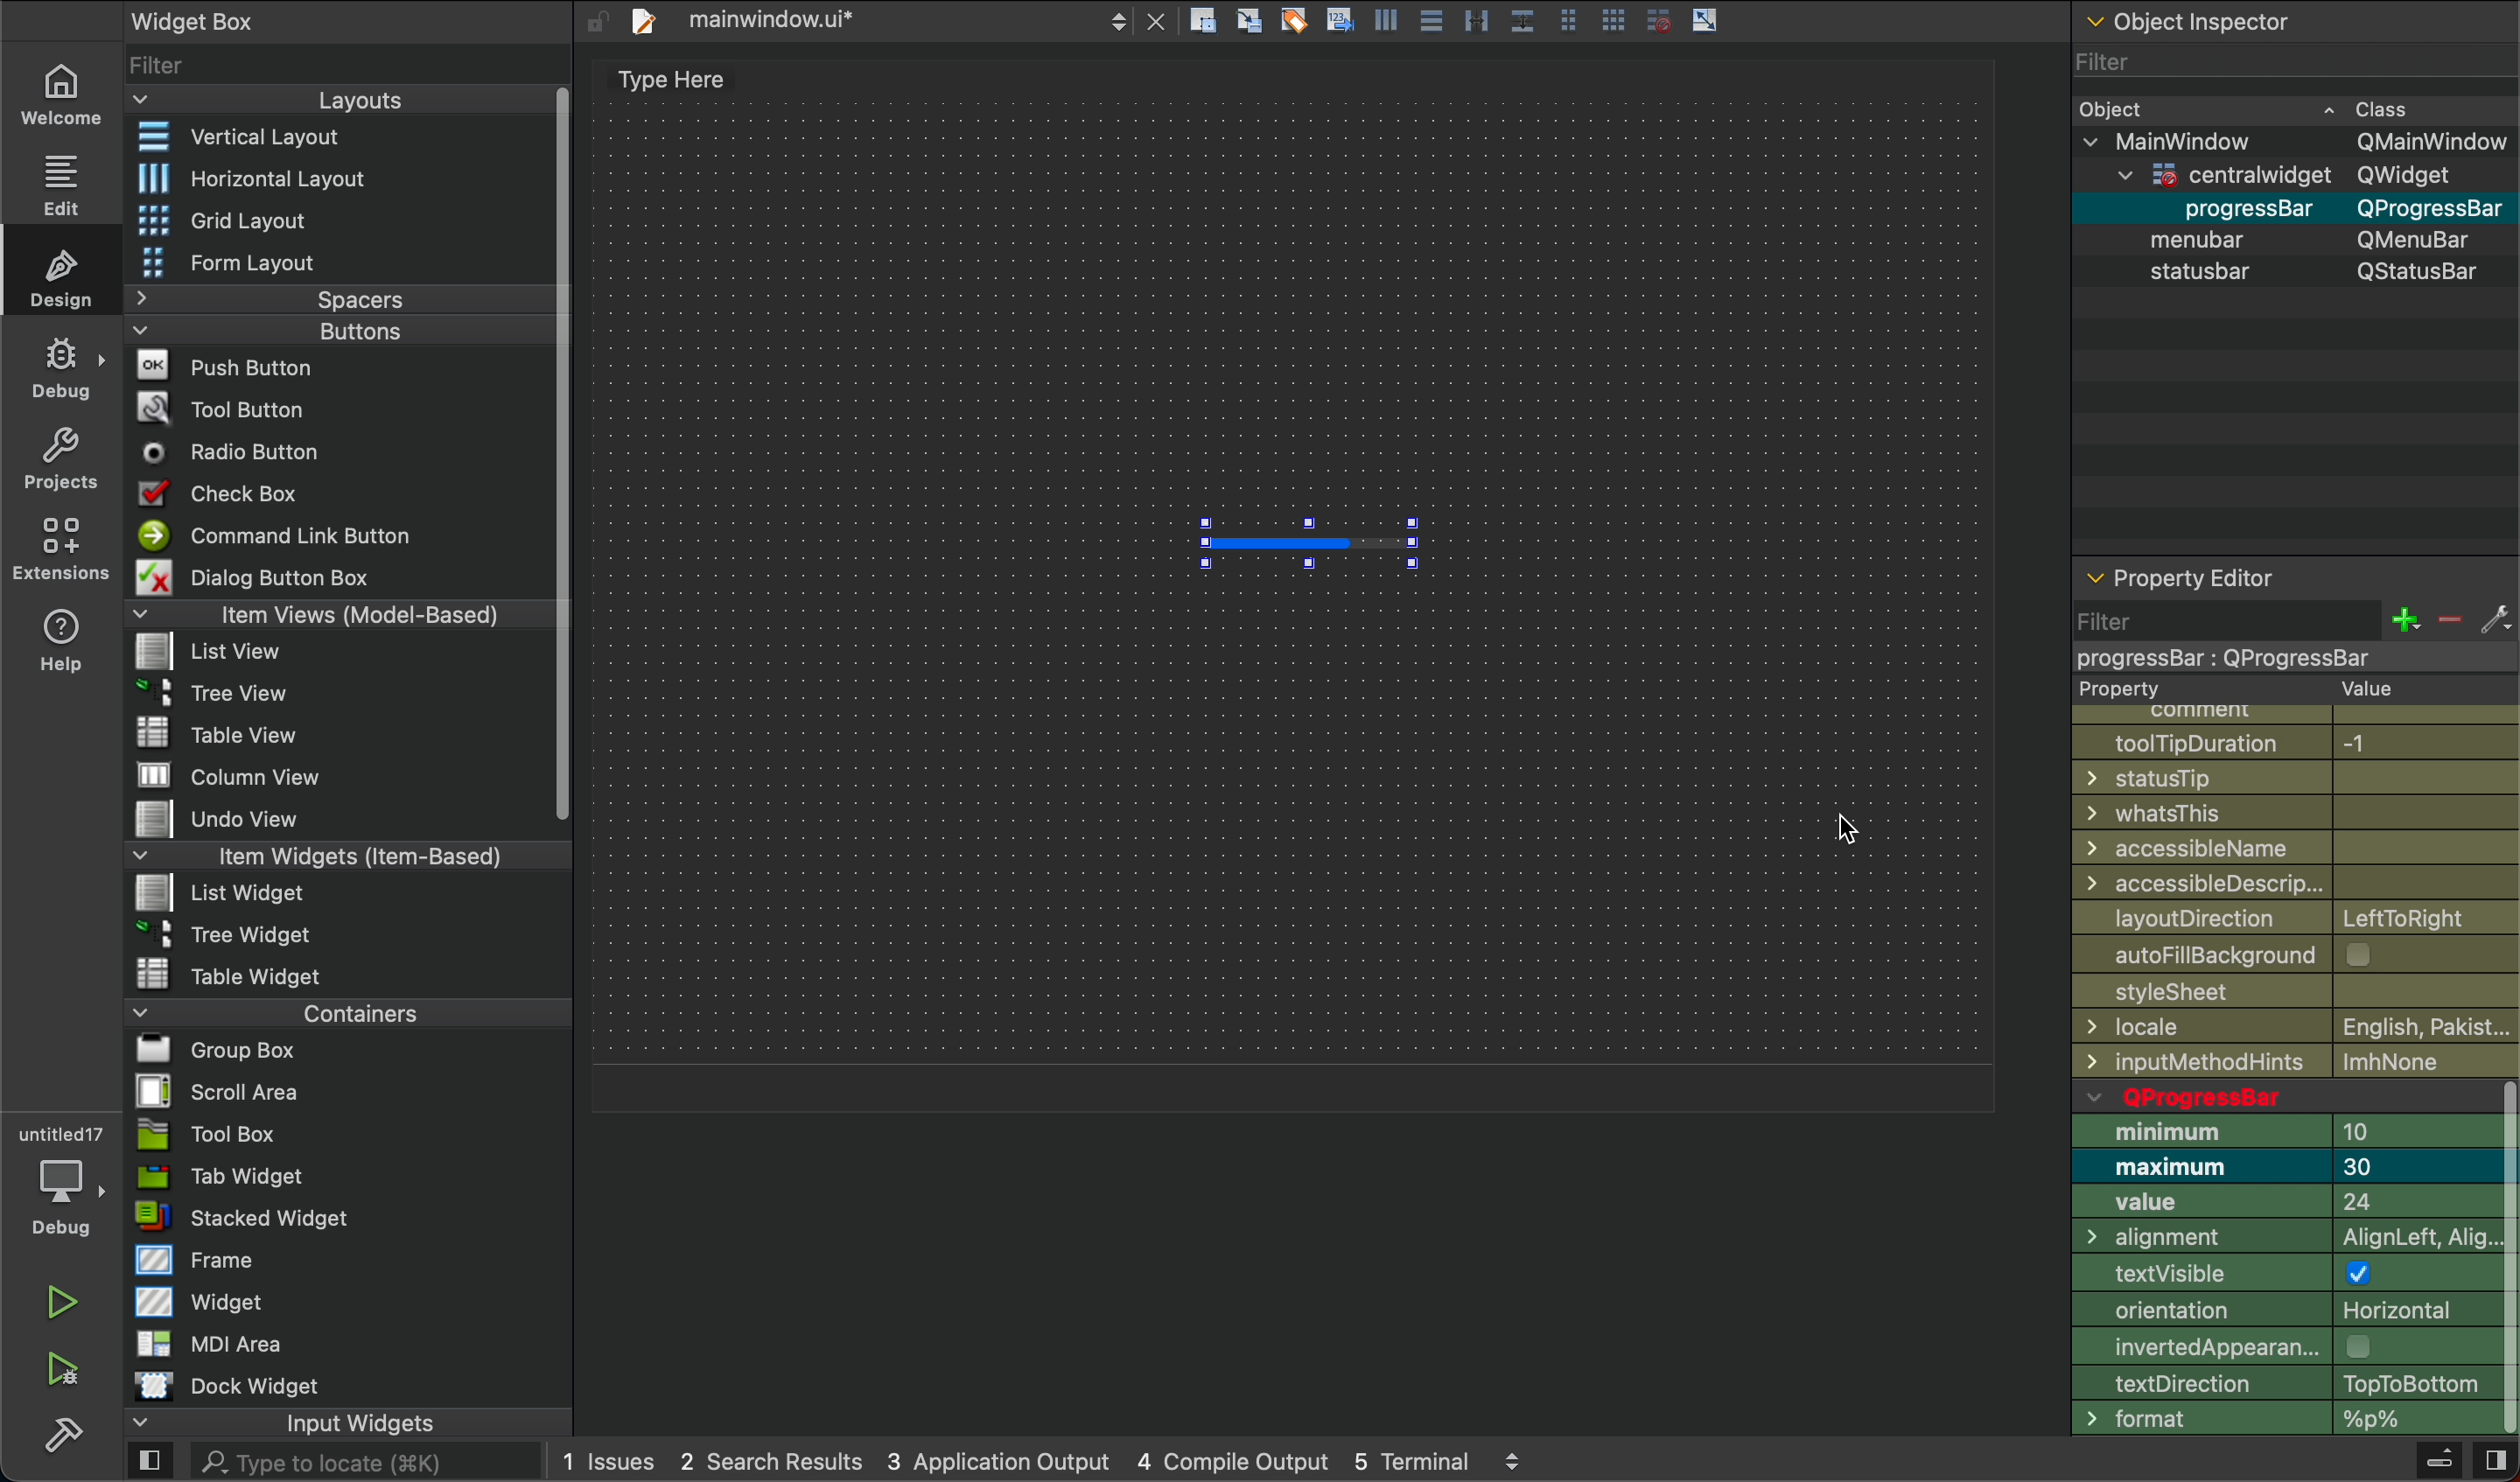 This screenshot has height=1482, width=2520. What do you see at coordinates (331, 139) in the screenshot?
I see `vertical layout` at bounding box center [331, 139].